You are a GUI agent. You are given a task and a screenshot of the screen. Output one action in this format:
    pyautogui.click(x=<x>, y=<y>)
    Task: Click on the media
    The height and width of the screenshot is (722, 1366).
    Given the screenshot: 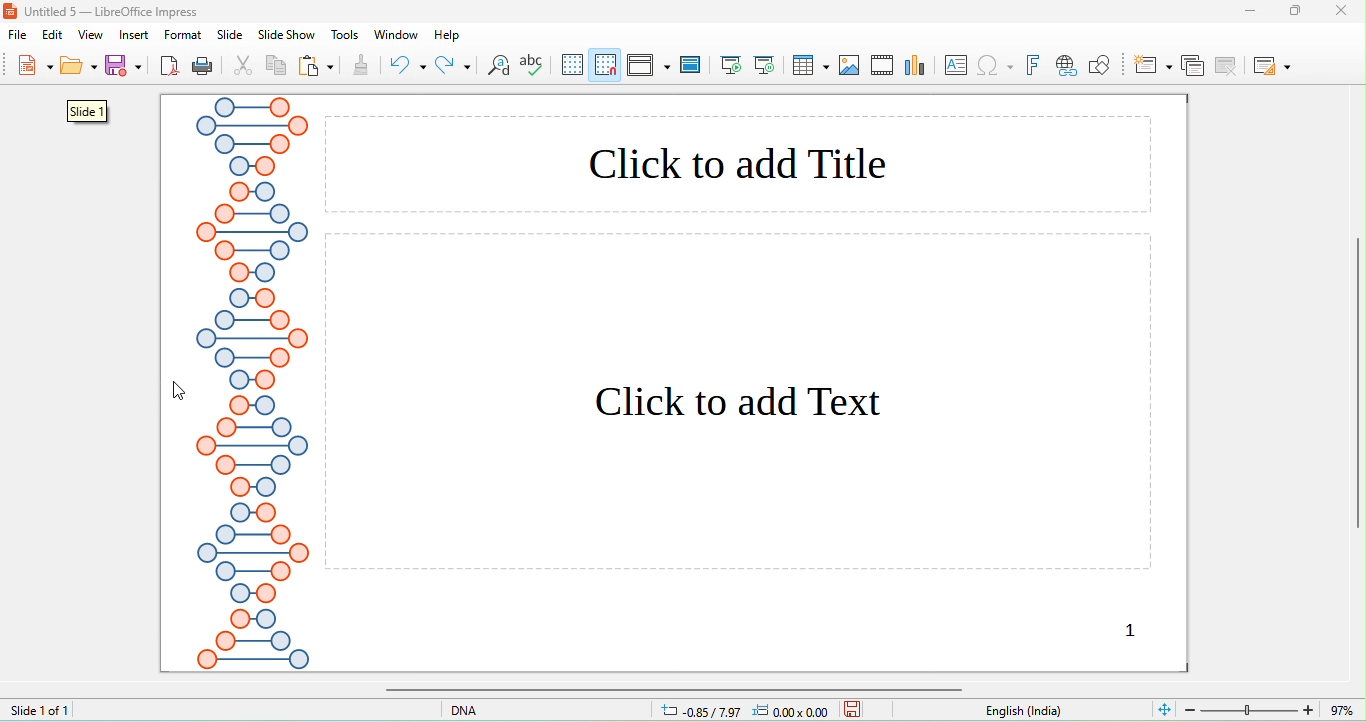 What is the action you would take?
    pyautogui.click(x=883, y=63)
    